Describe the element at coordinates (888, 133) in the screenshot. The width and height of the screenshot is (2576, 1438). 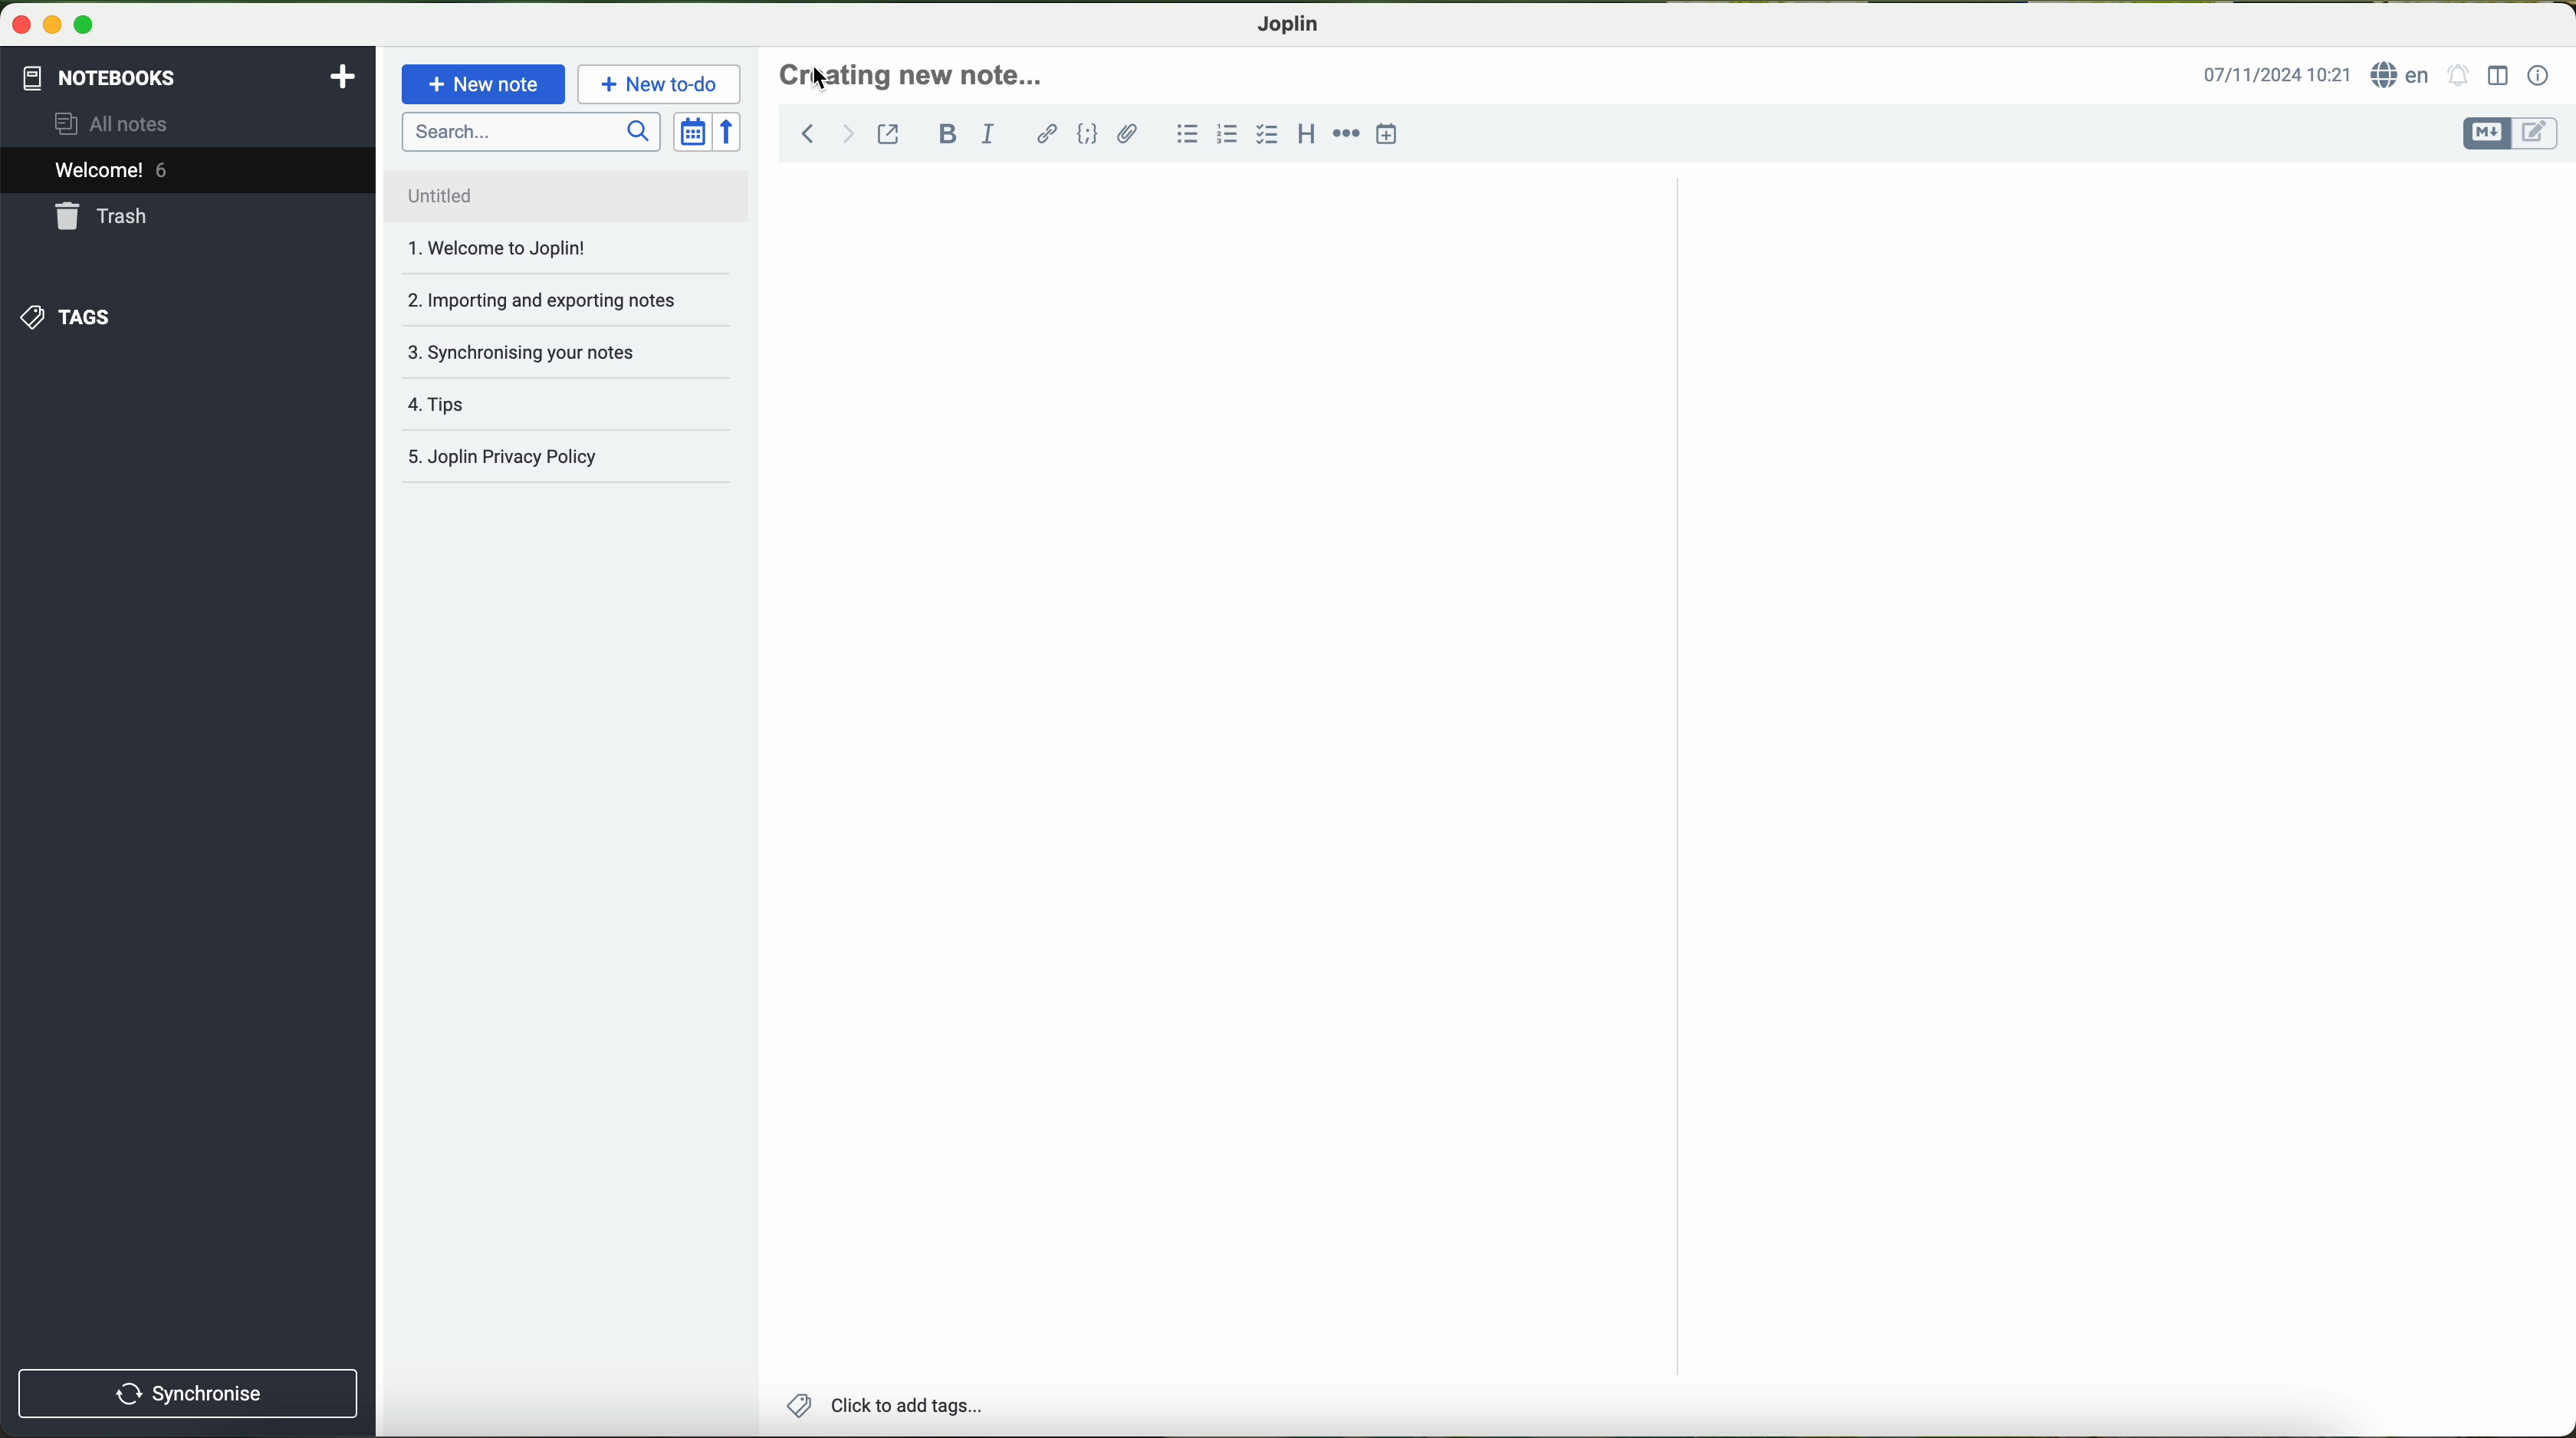
I see `toggle external editing` at that location.